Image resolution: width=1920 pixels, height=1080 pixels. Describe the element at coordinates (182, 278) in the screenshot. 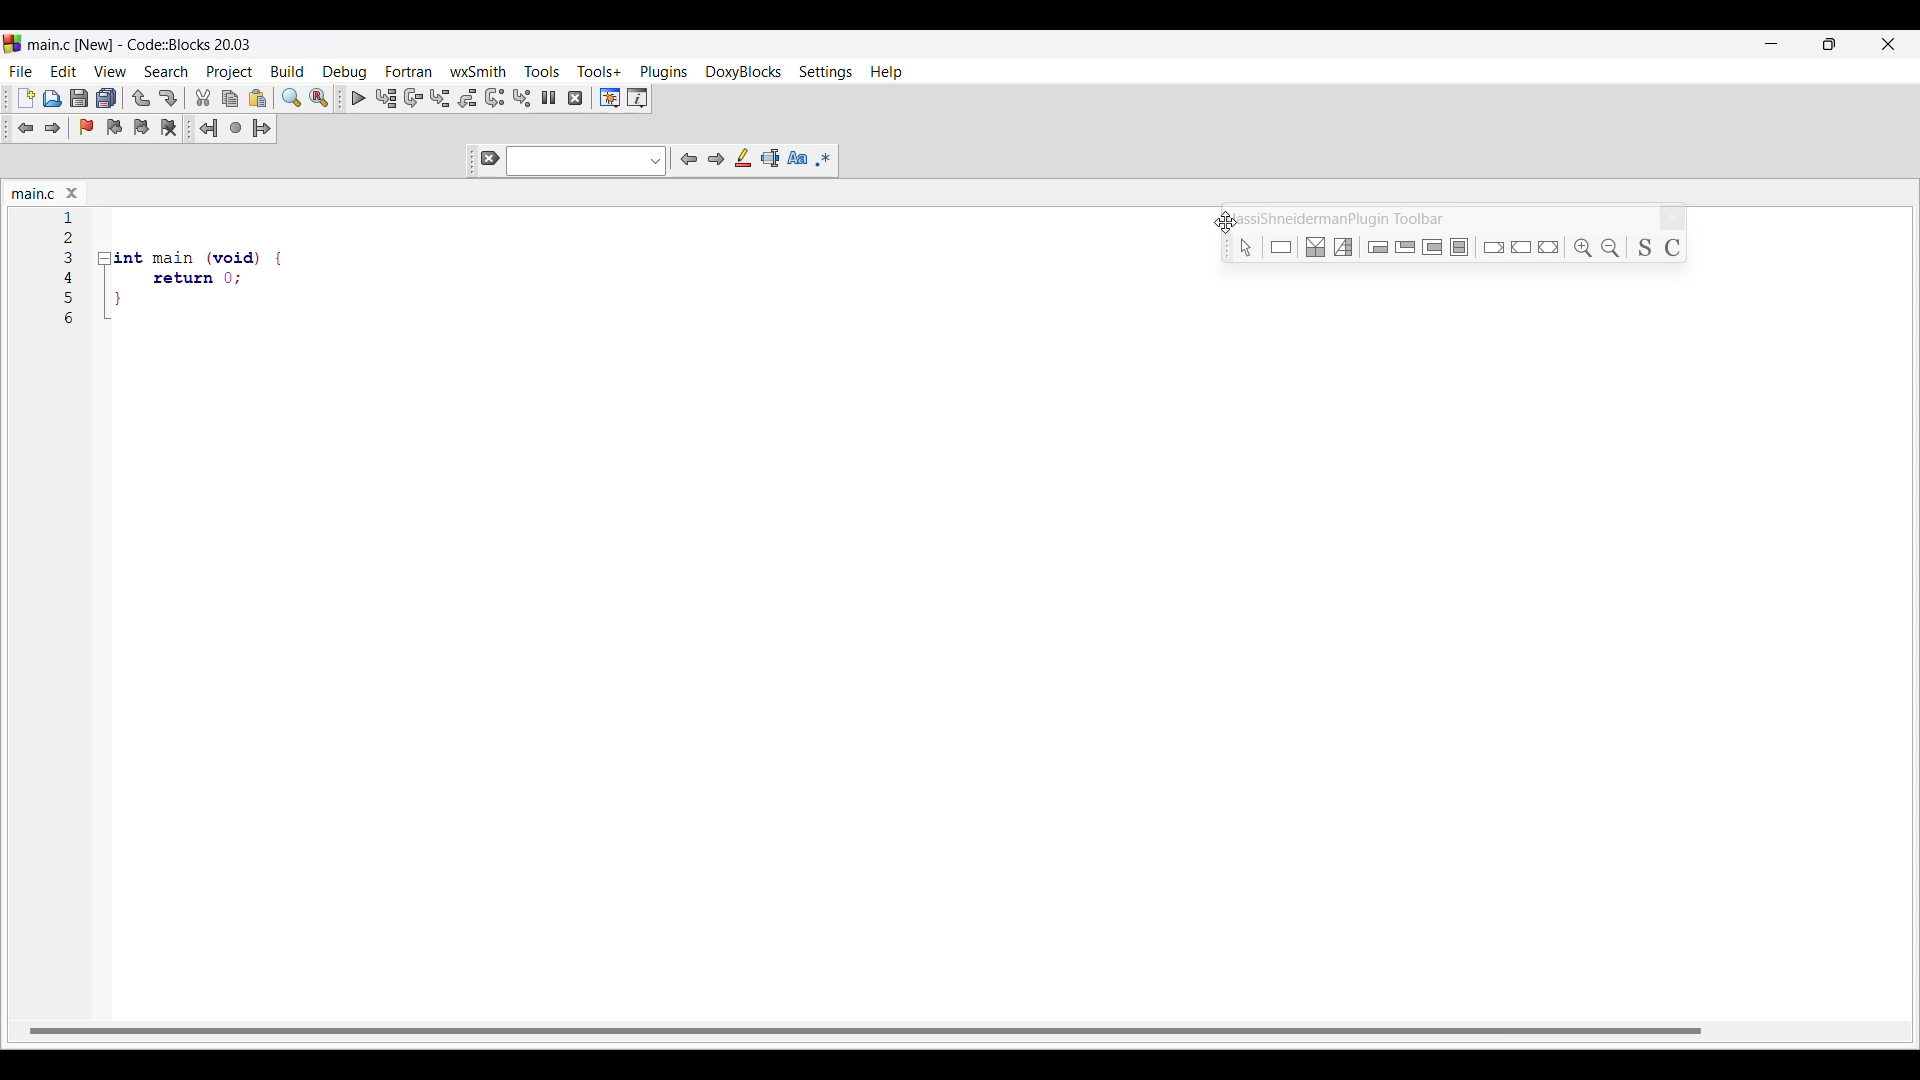

I see `` at that location.